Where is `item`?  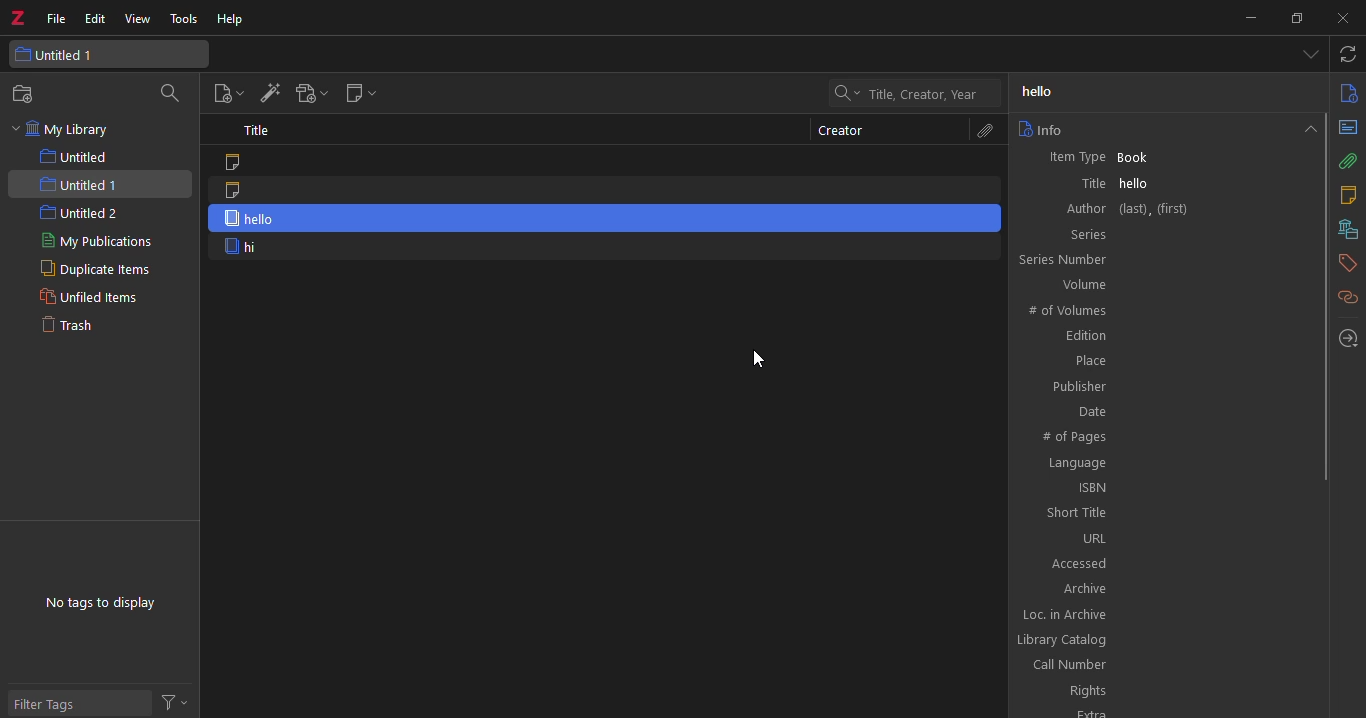
item is located at coordinates (606, 161).